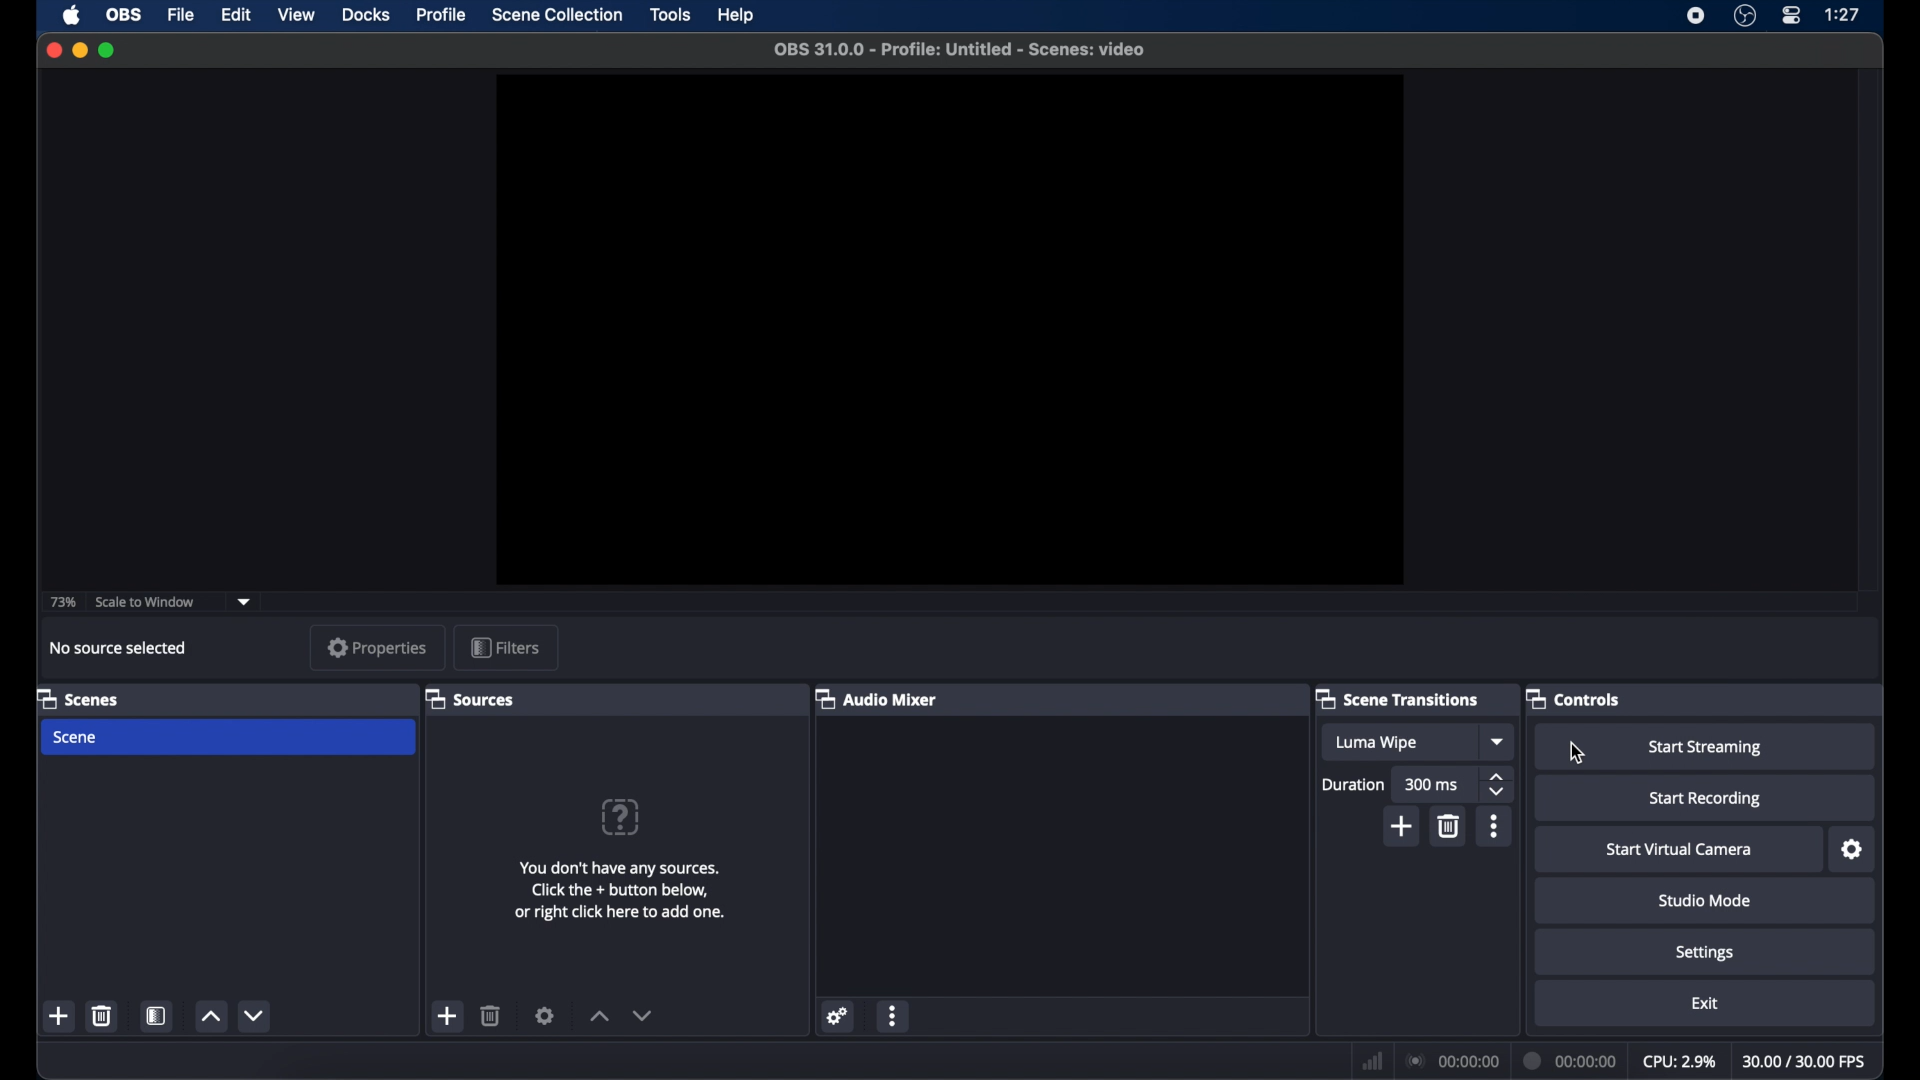 The height and width of the screenshot is (1080, 1920). Describe the element at coordinates (77, 738) in the screenshot. I see `scene` at that location.